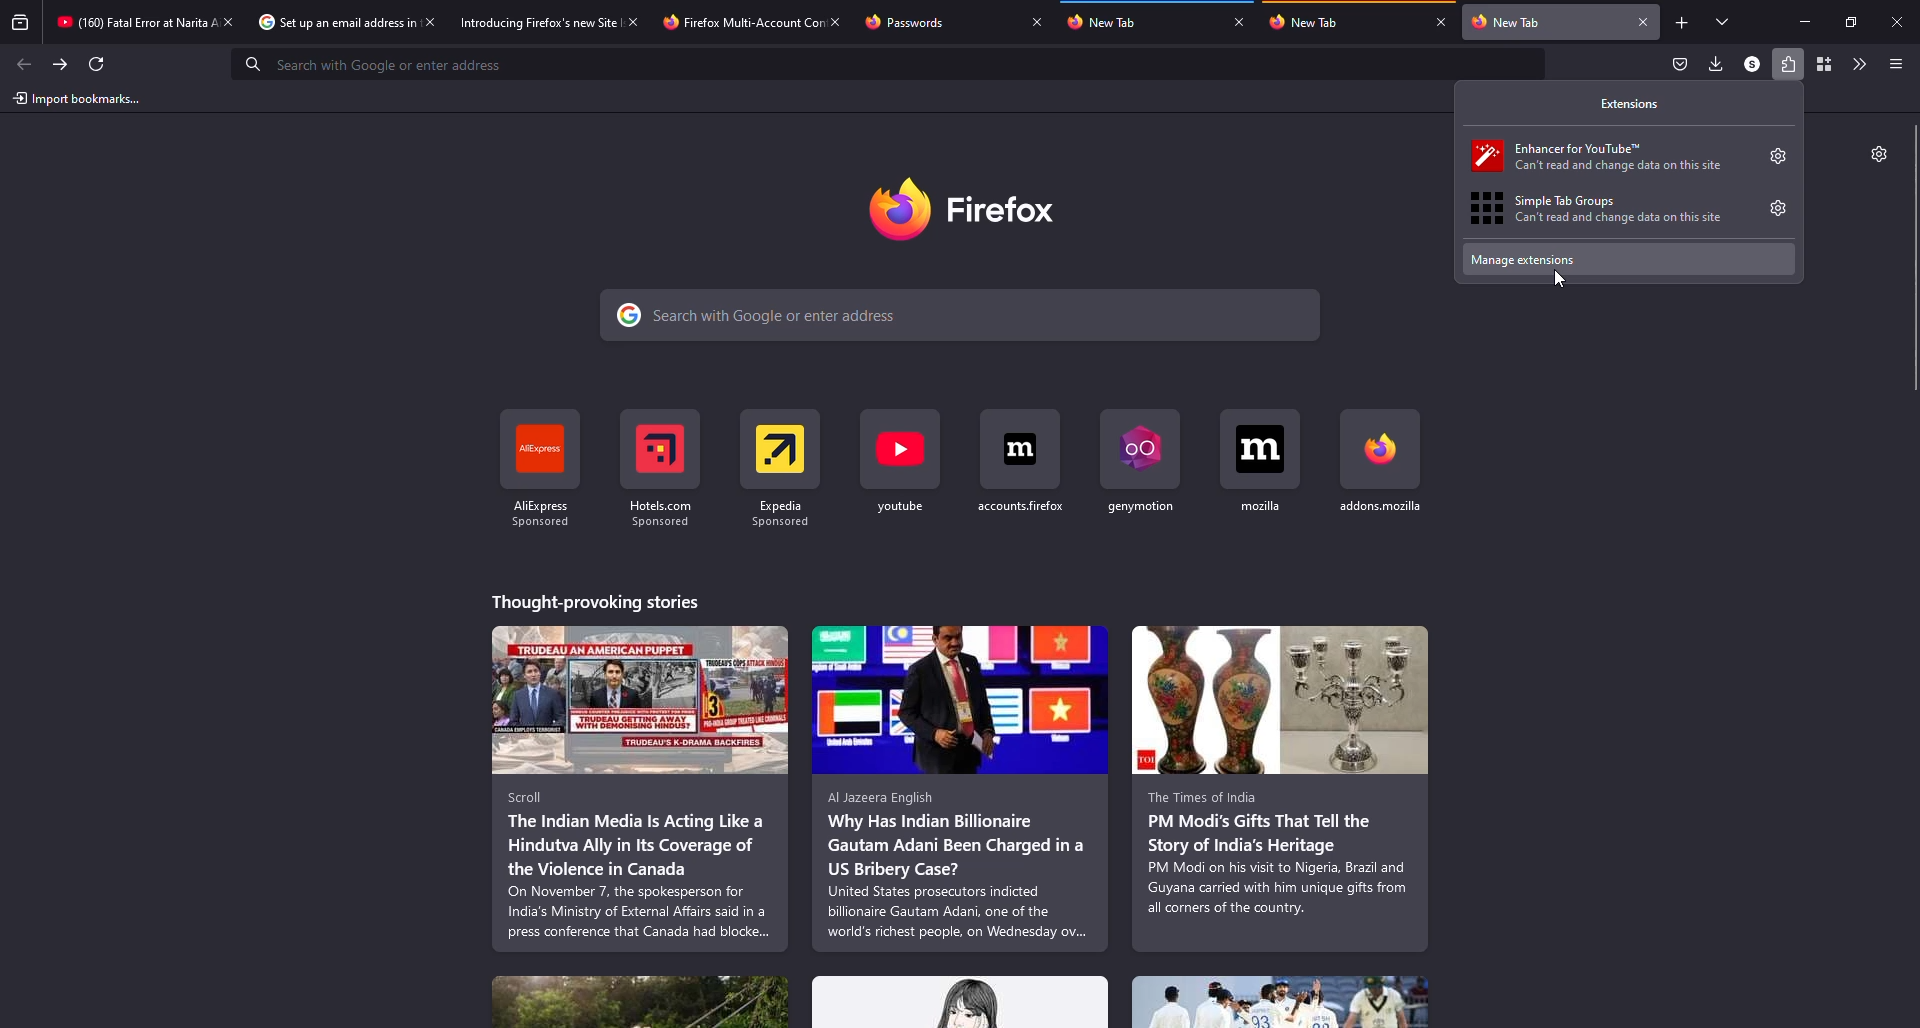 Image resolution: width=1920 pixels, height=1028 pixels. Describe the element at coordinates (120, 21) in the screenshot. I see `tab` at that location.